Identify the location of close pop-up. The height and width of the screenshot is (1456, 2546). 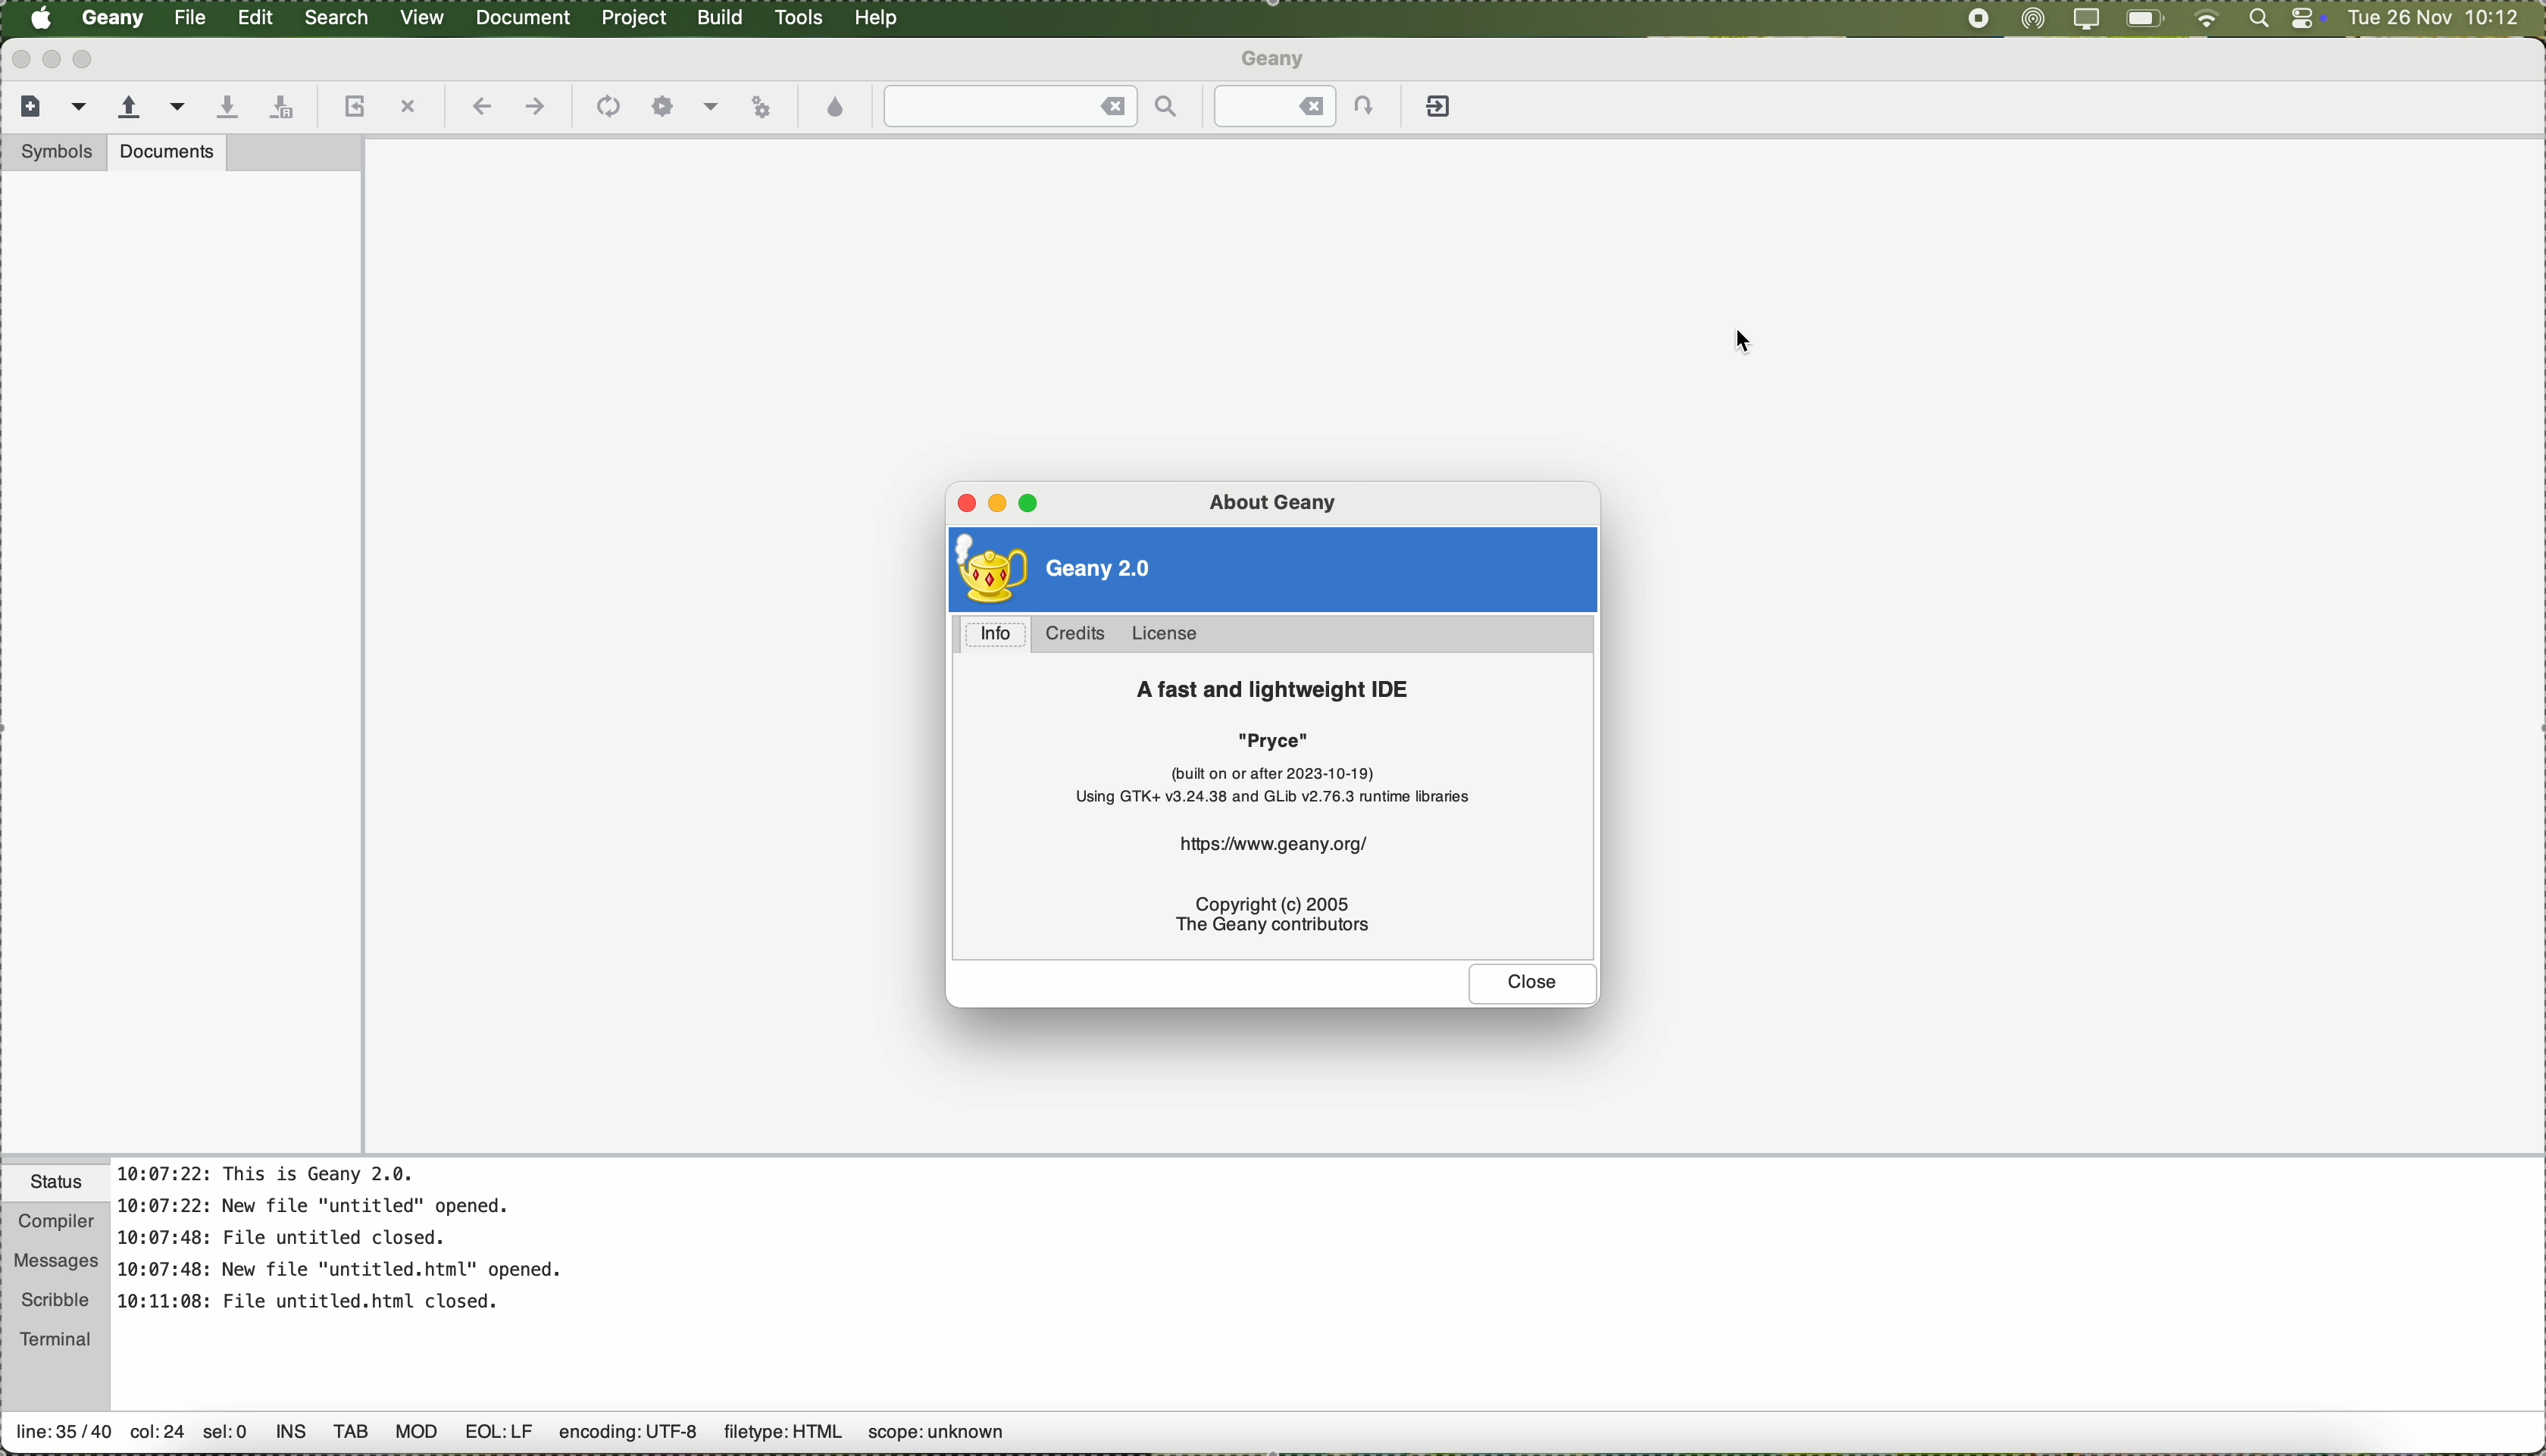
(958, 504).